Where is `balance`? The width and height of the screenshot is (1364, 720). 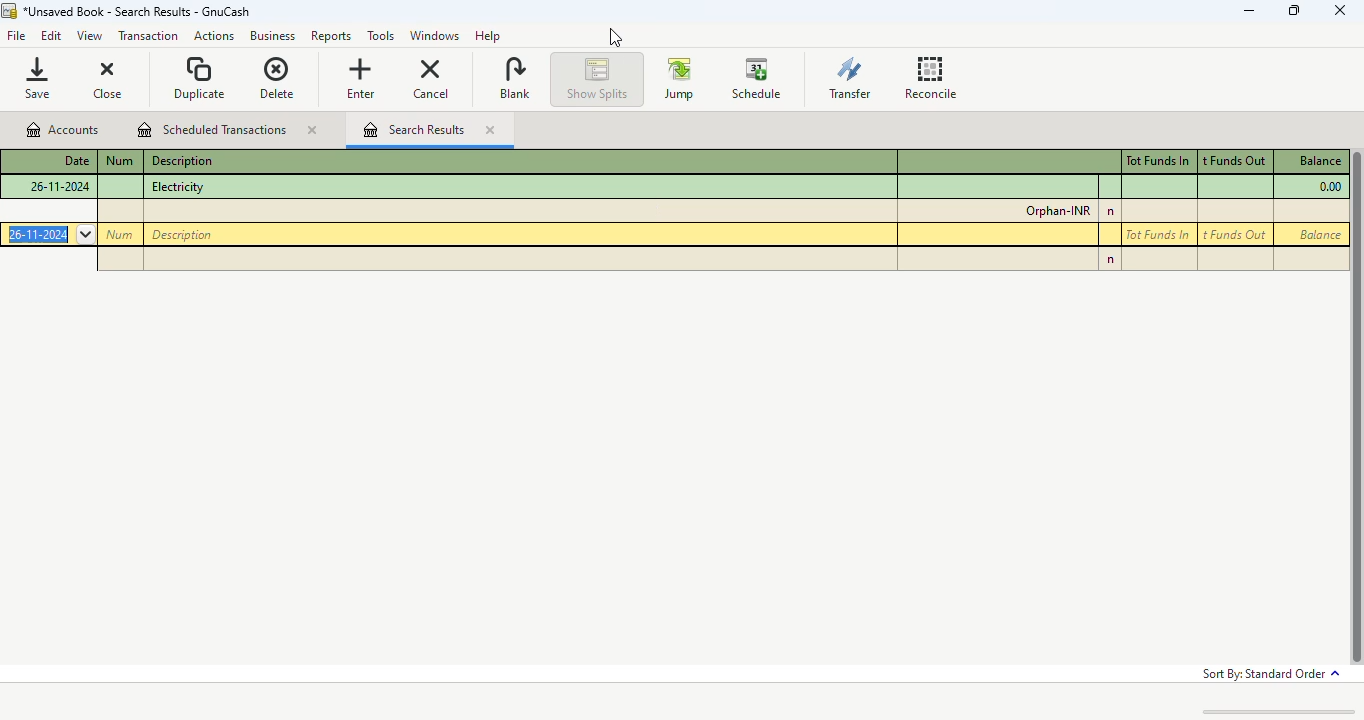
balance is located at coordinates (1319, 234).